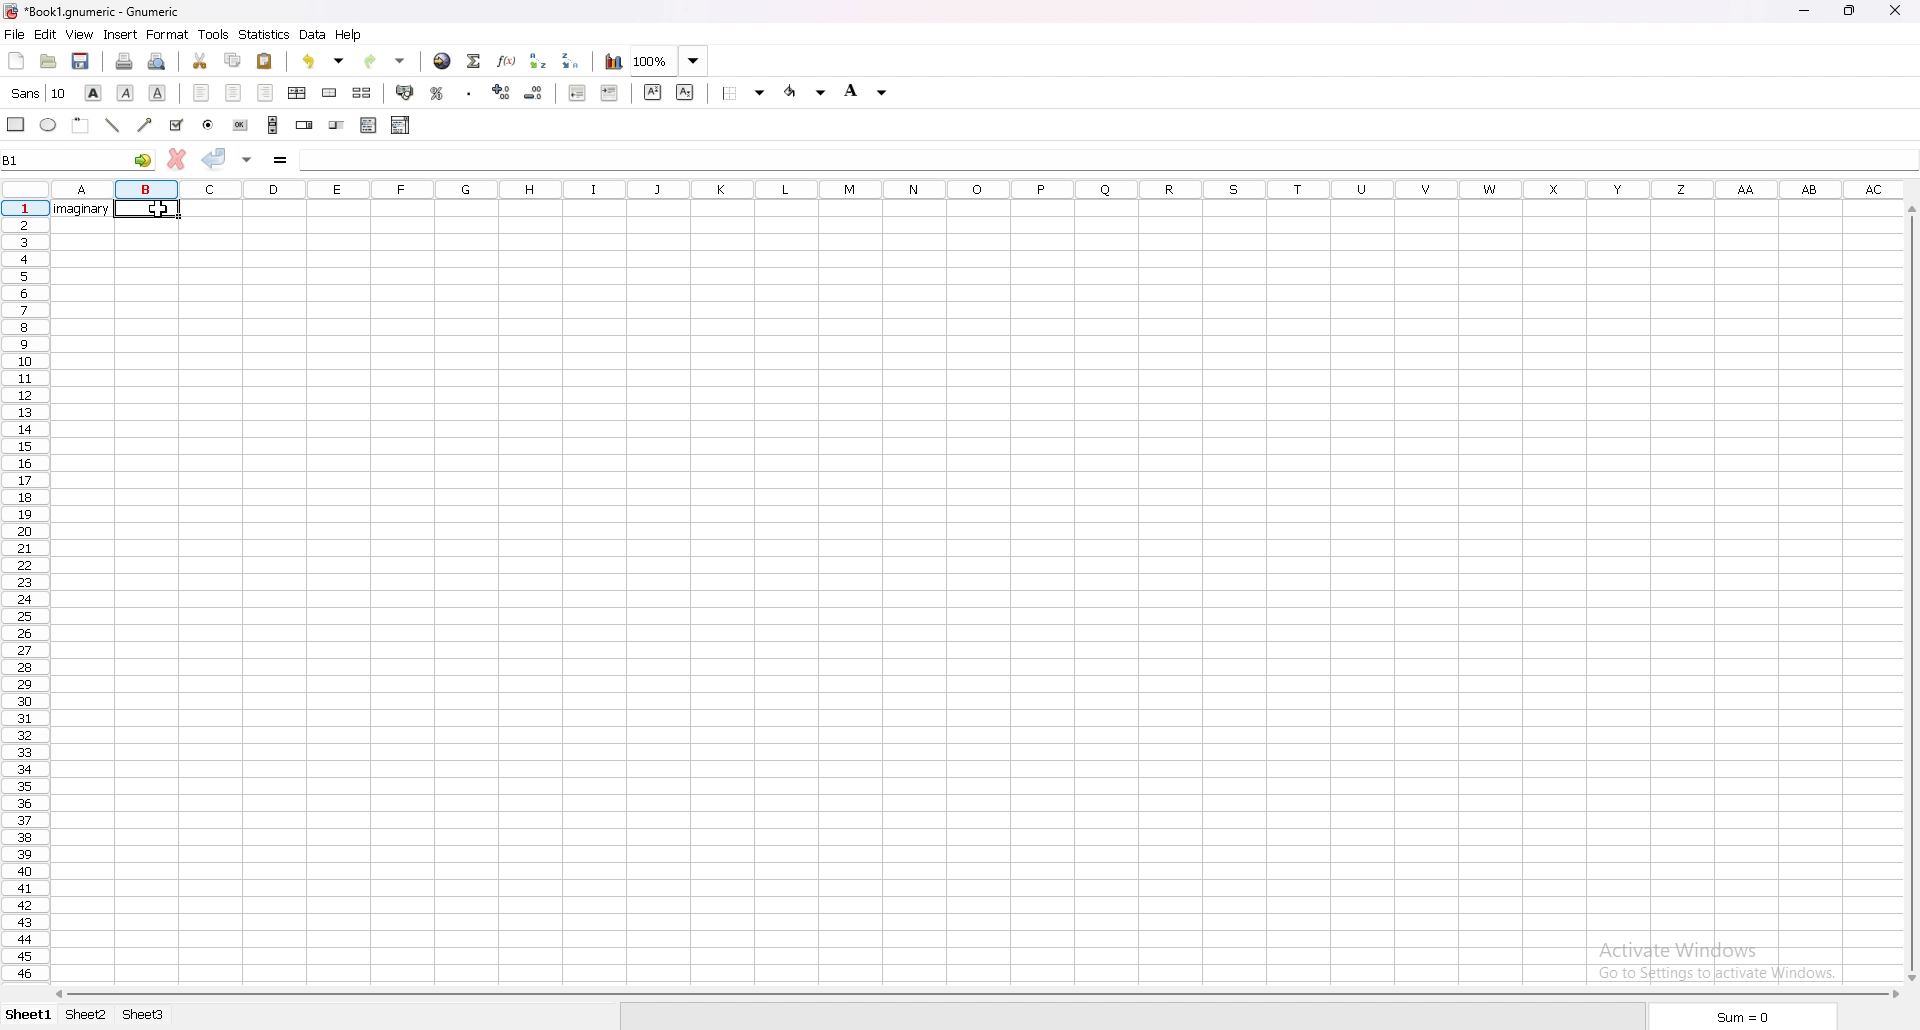 The width and height of the screenshot is (1920, 1030). I want to click on decrease decimals, so click(534, 93).